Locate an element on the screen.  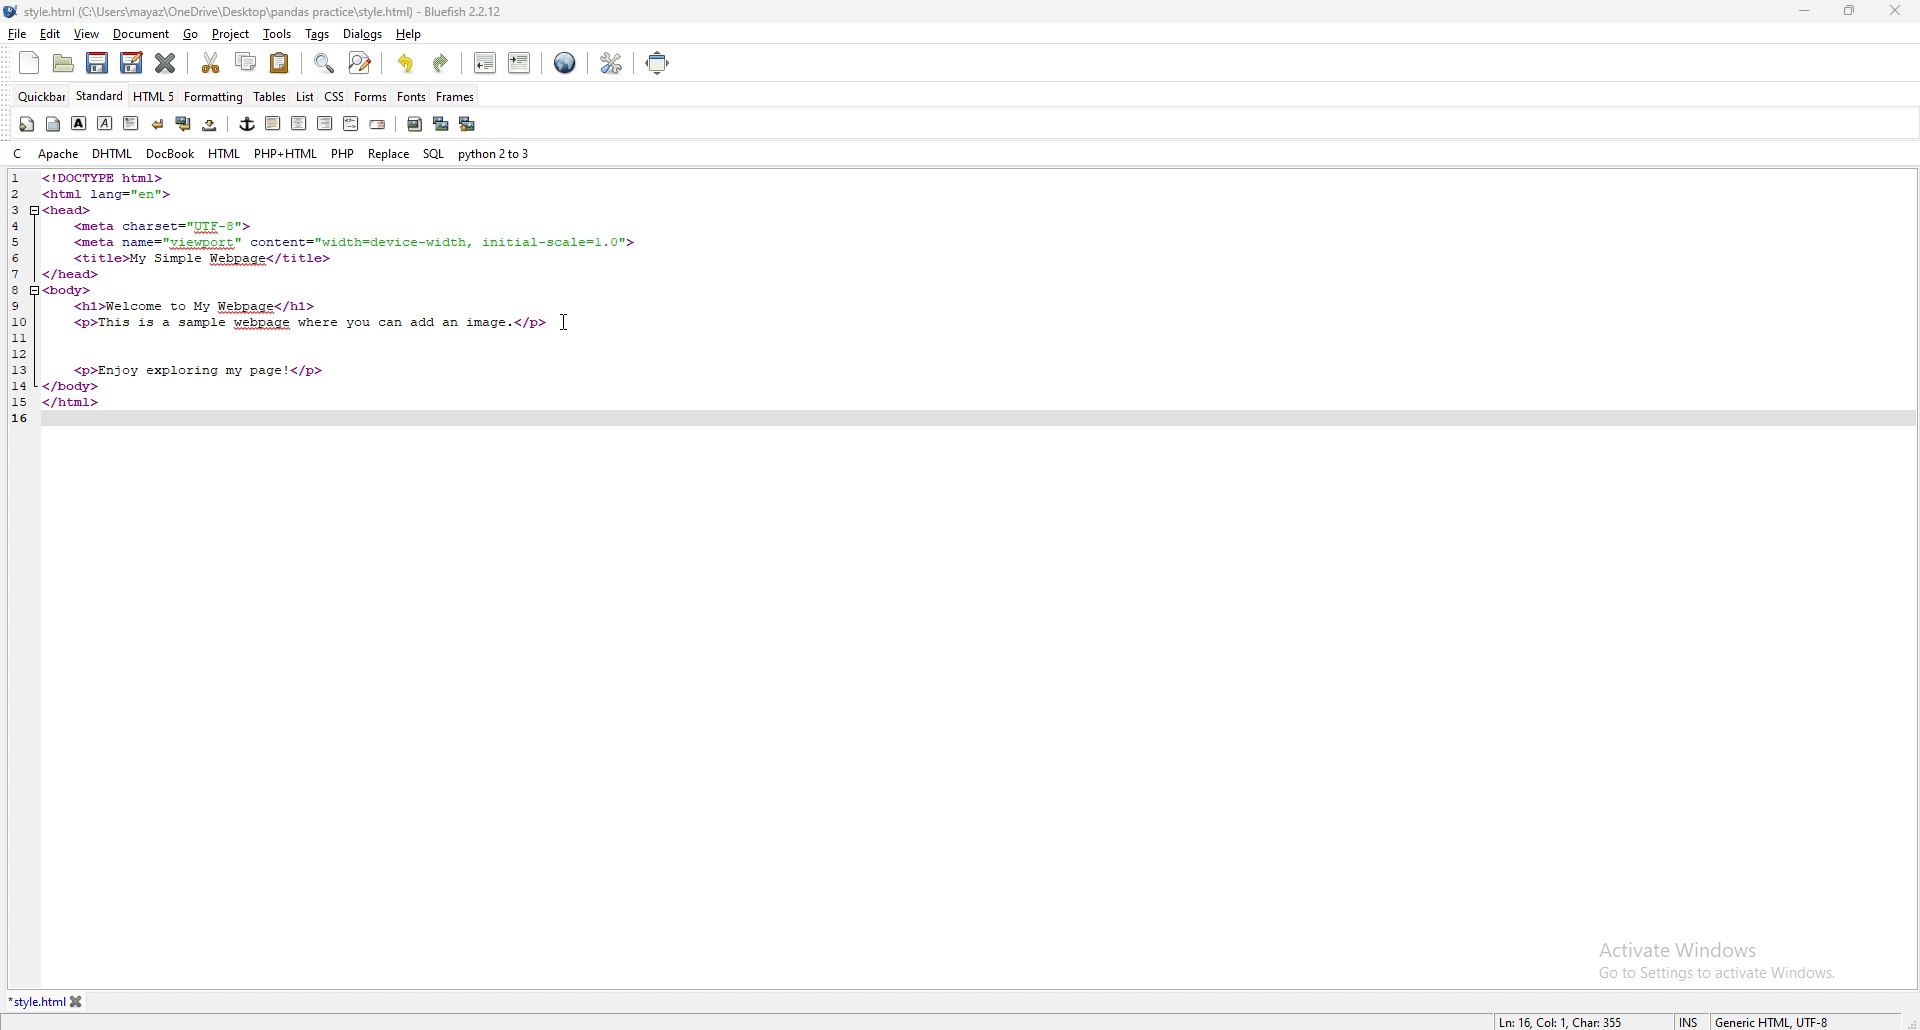
open is located at coordinates (63, 63).